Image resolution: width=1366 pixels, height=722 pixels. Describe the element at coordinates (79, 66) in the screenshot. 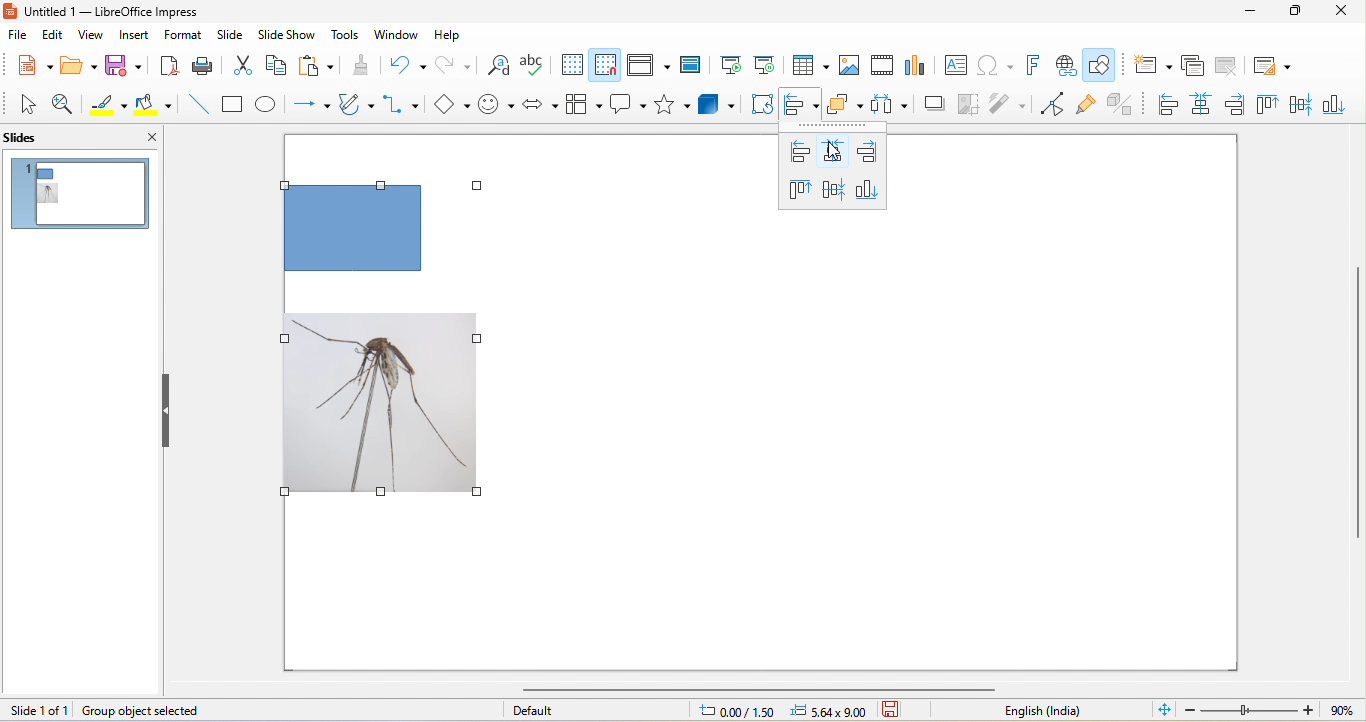

I see `open` at that location.